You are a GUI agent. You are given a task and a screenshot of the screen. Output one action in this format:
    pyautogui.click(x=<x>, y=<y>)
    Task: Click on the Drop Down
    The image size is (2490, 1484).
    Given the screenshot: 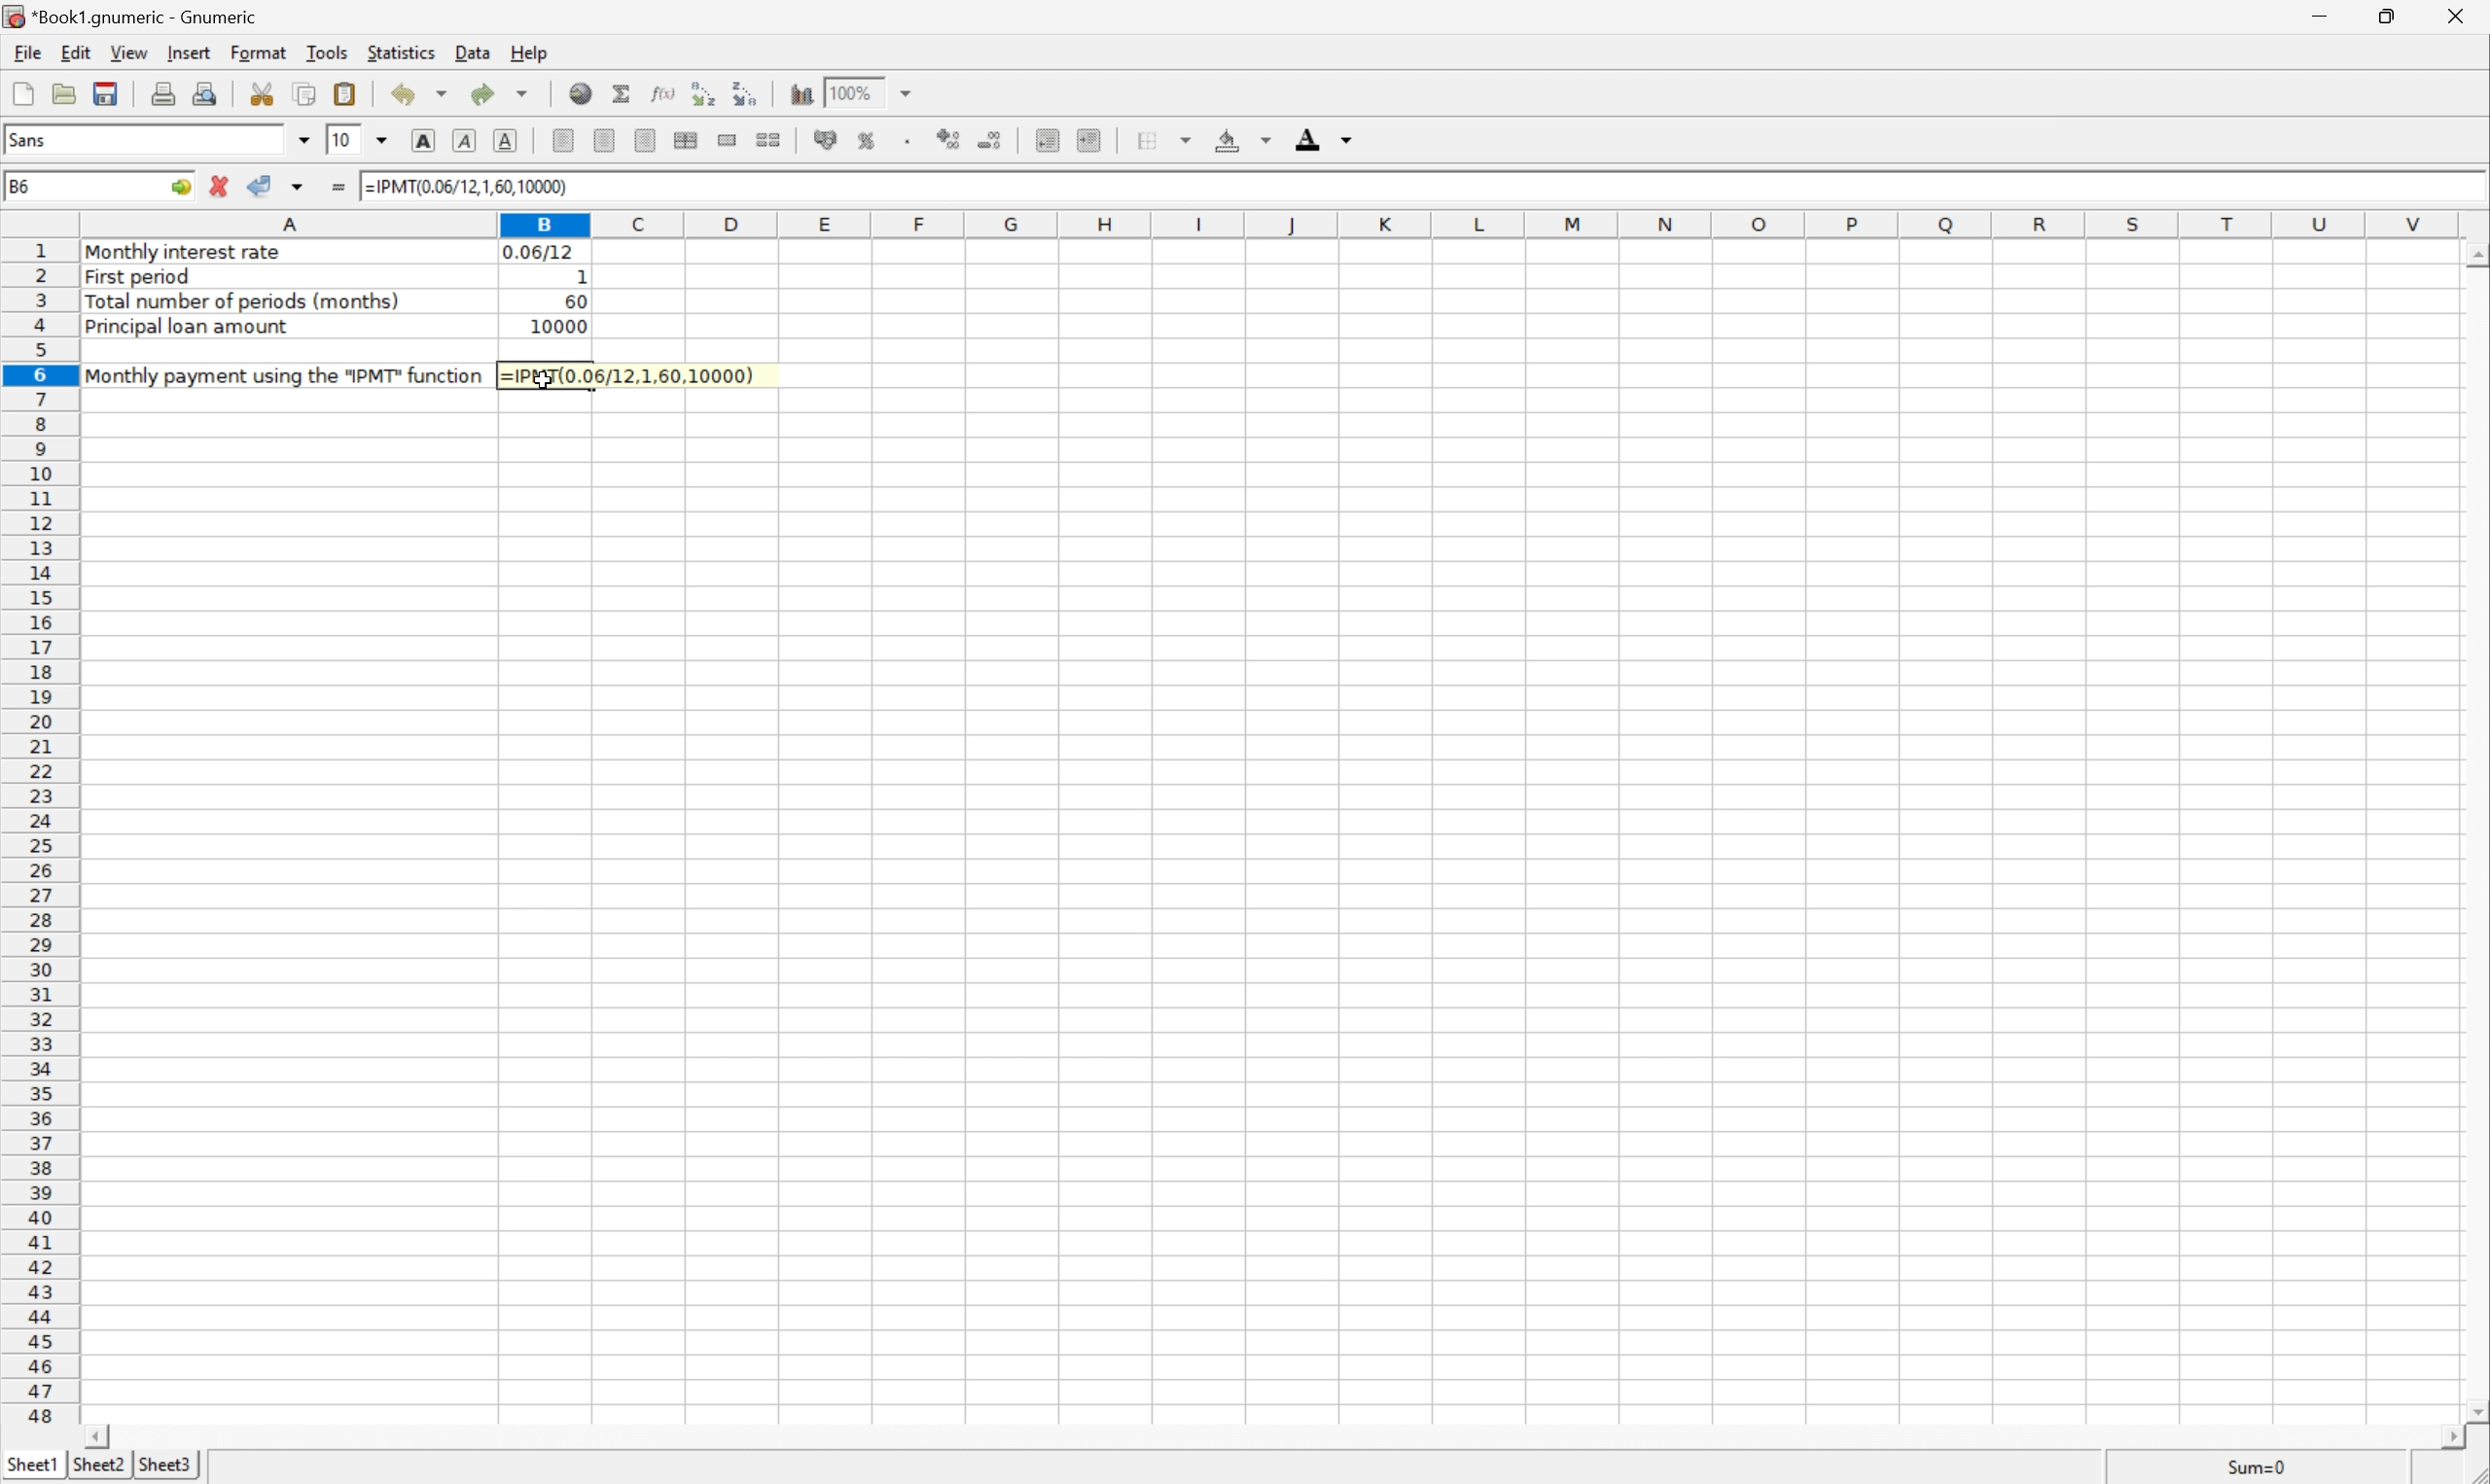 What is the action you would take?
    pyautogui.click(x=305, y=140)
    